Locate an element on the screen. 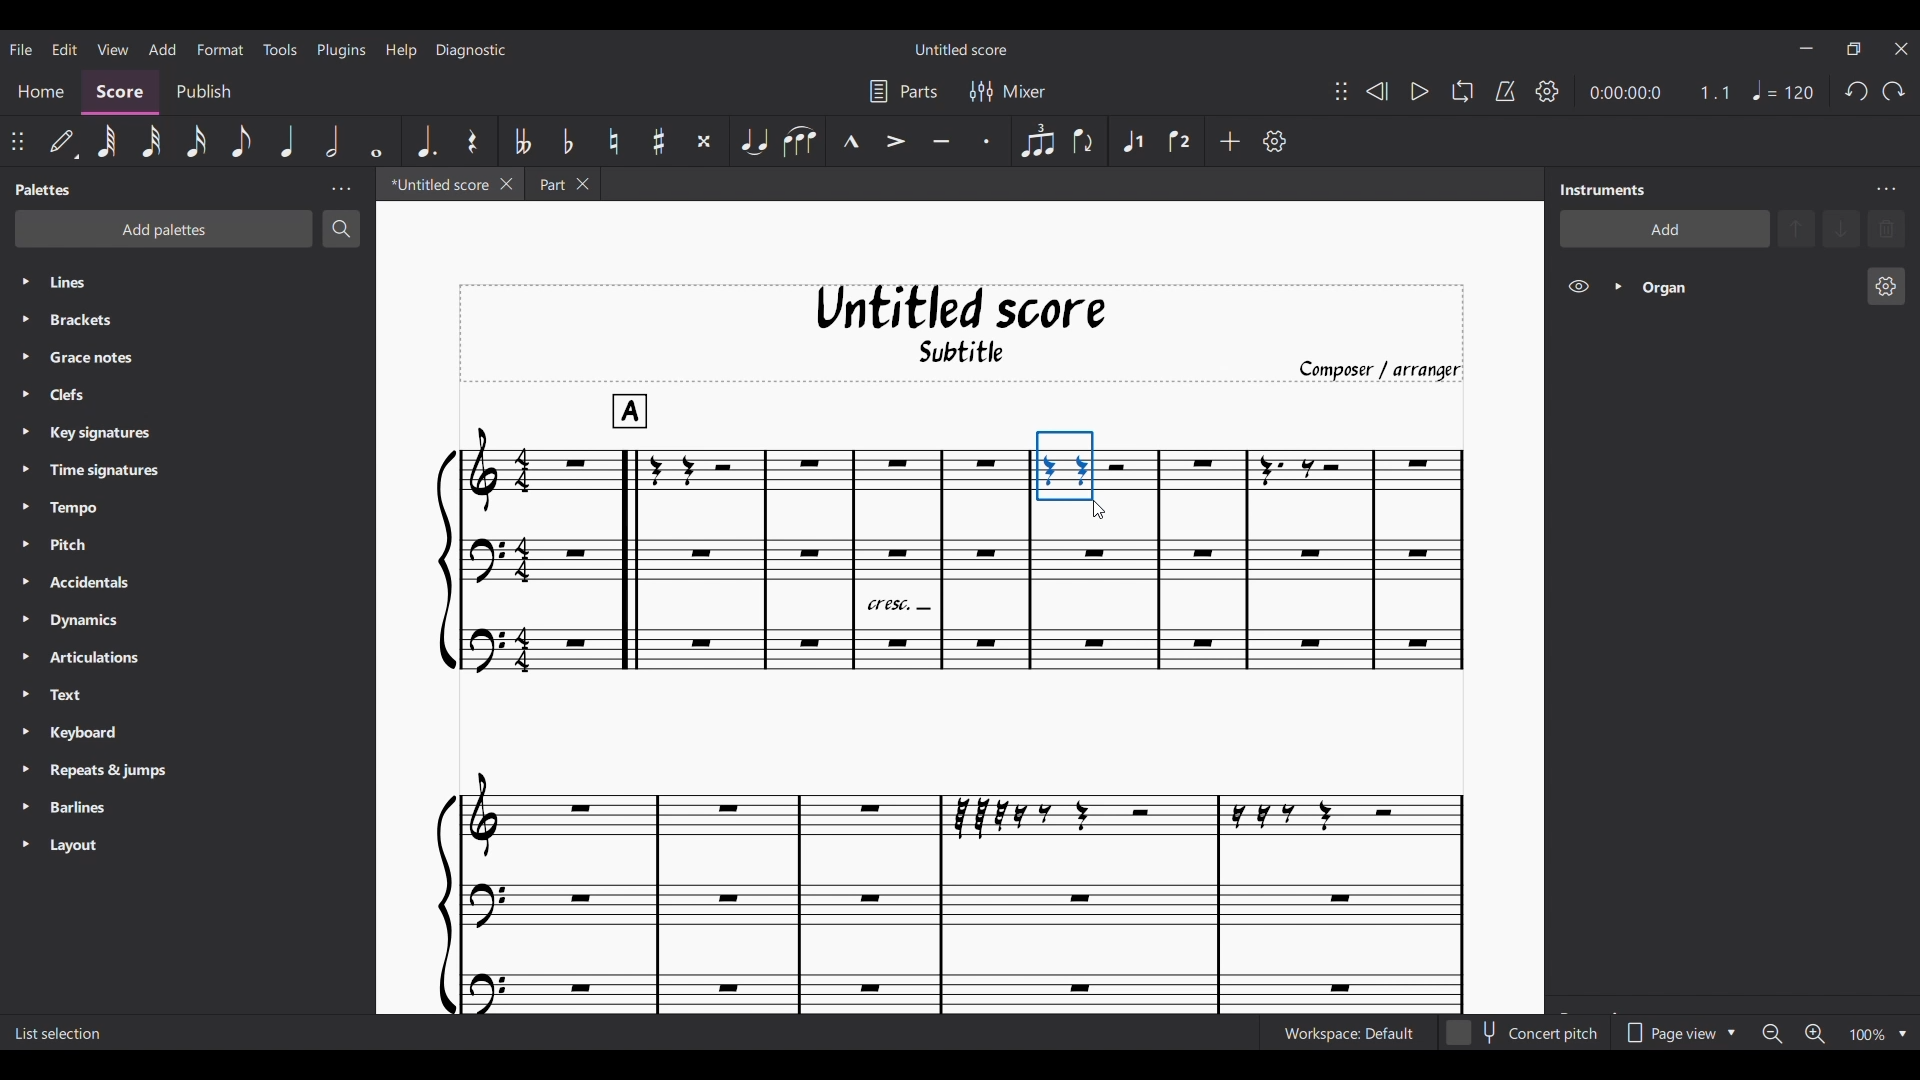 The height and width of the screenshot is (1080, 1920). Add instrument is located at coordinates (1665, 228).